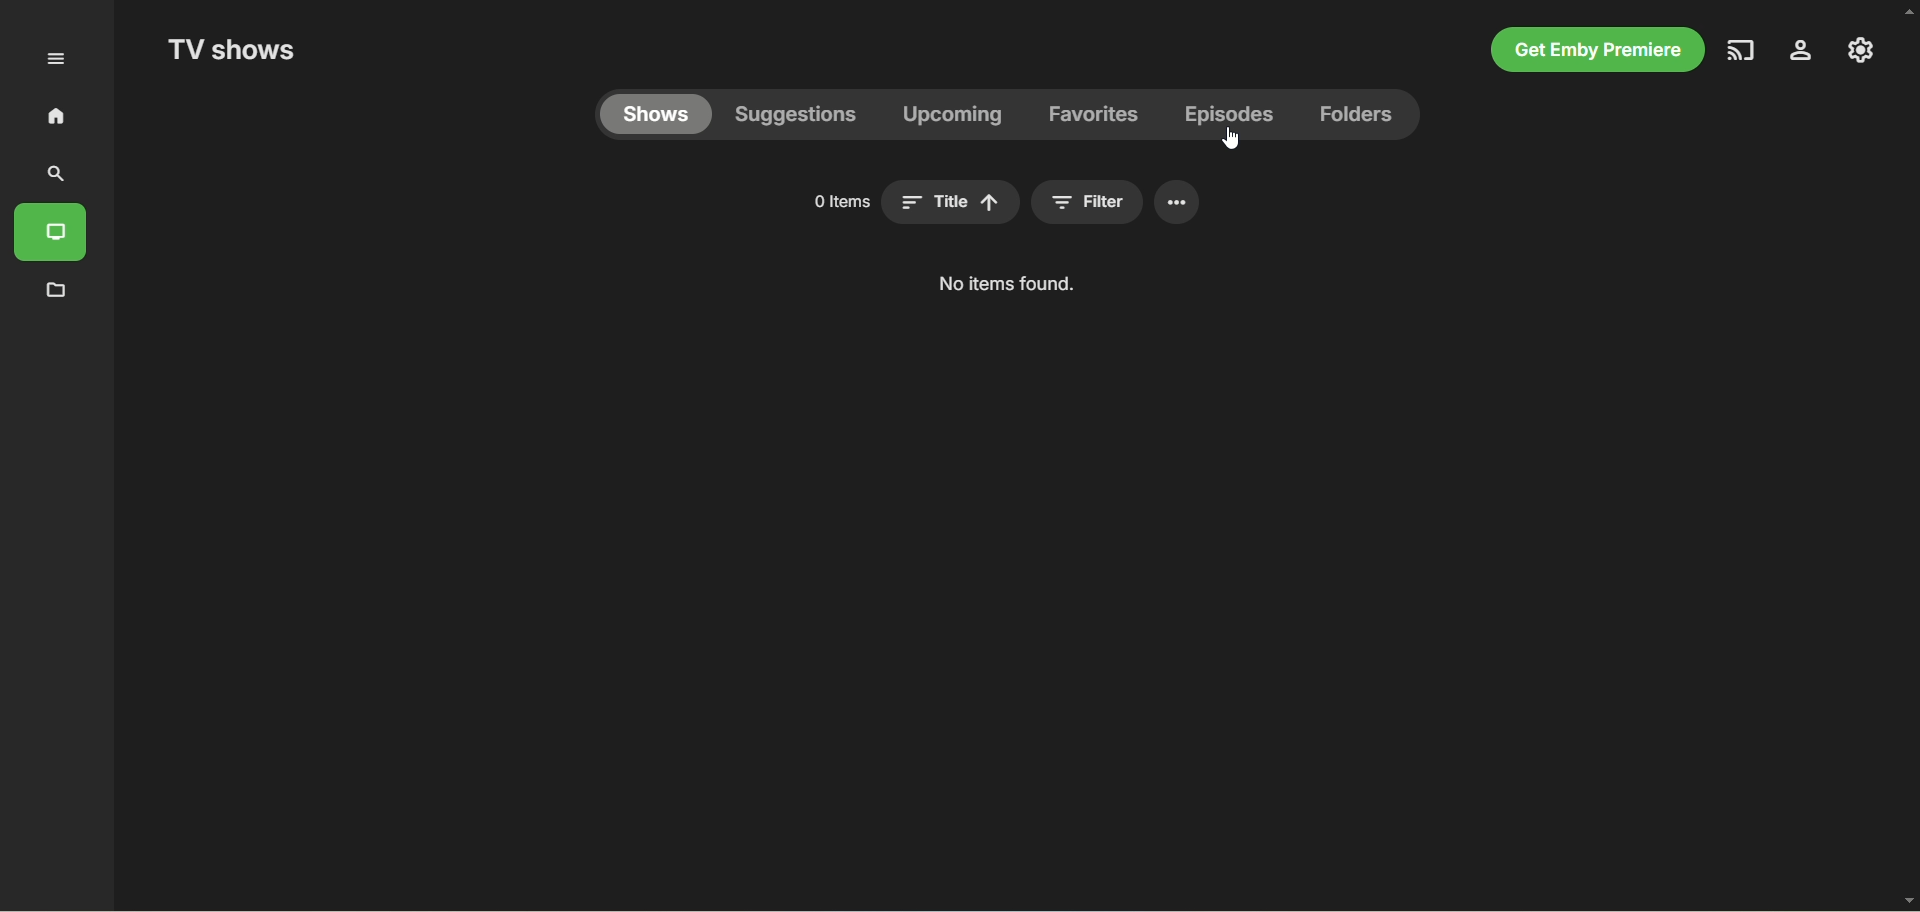 The height and width of the screenshot is (912, 1920). Describe the element at coordinates (1861, 50) in the screenshot. I see `manage emby server` at that location.